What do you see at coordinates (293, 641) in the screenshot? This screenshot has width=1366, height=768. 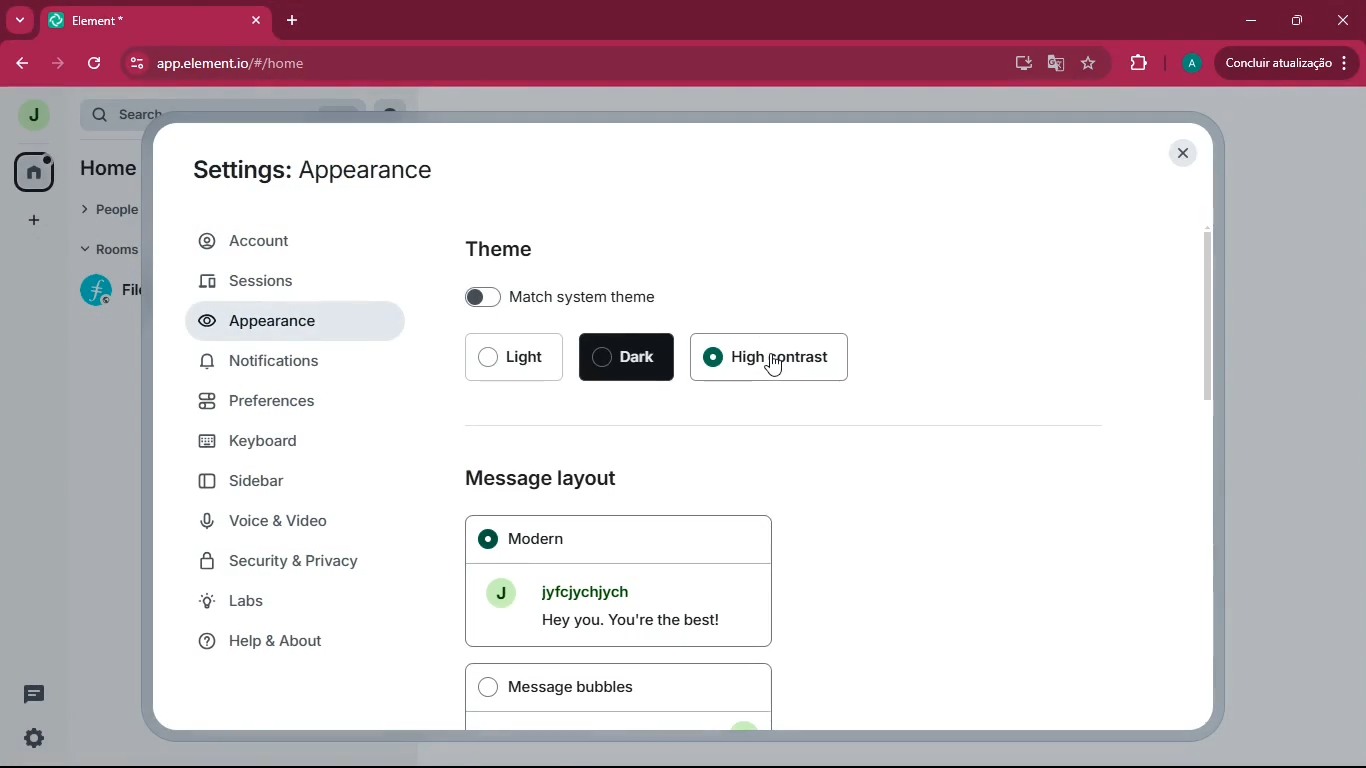 I see `help` at bounding box center [293, 641].